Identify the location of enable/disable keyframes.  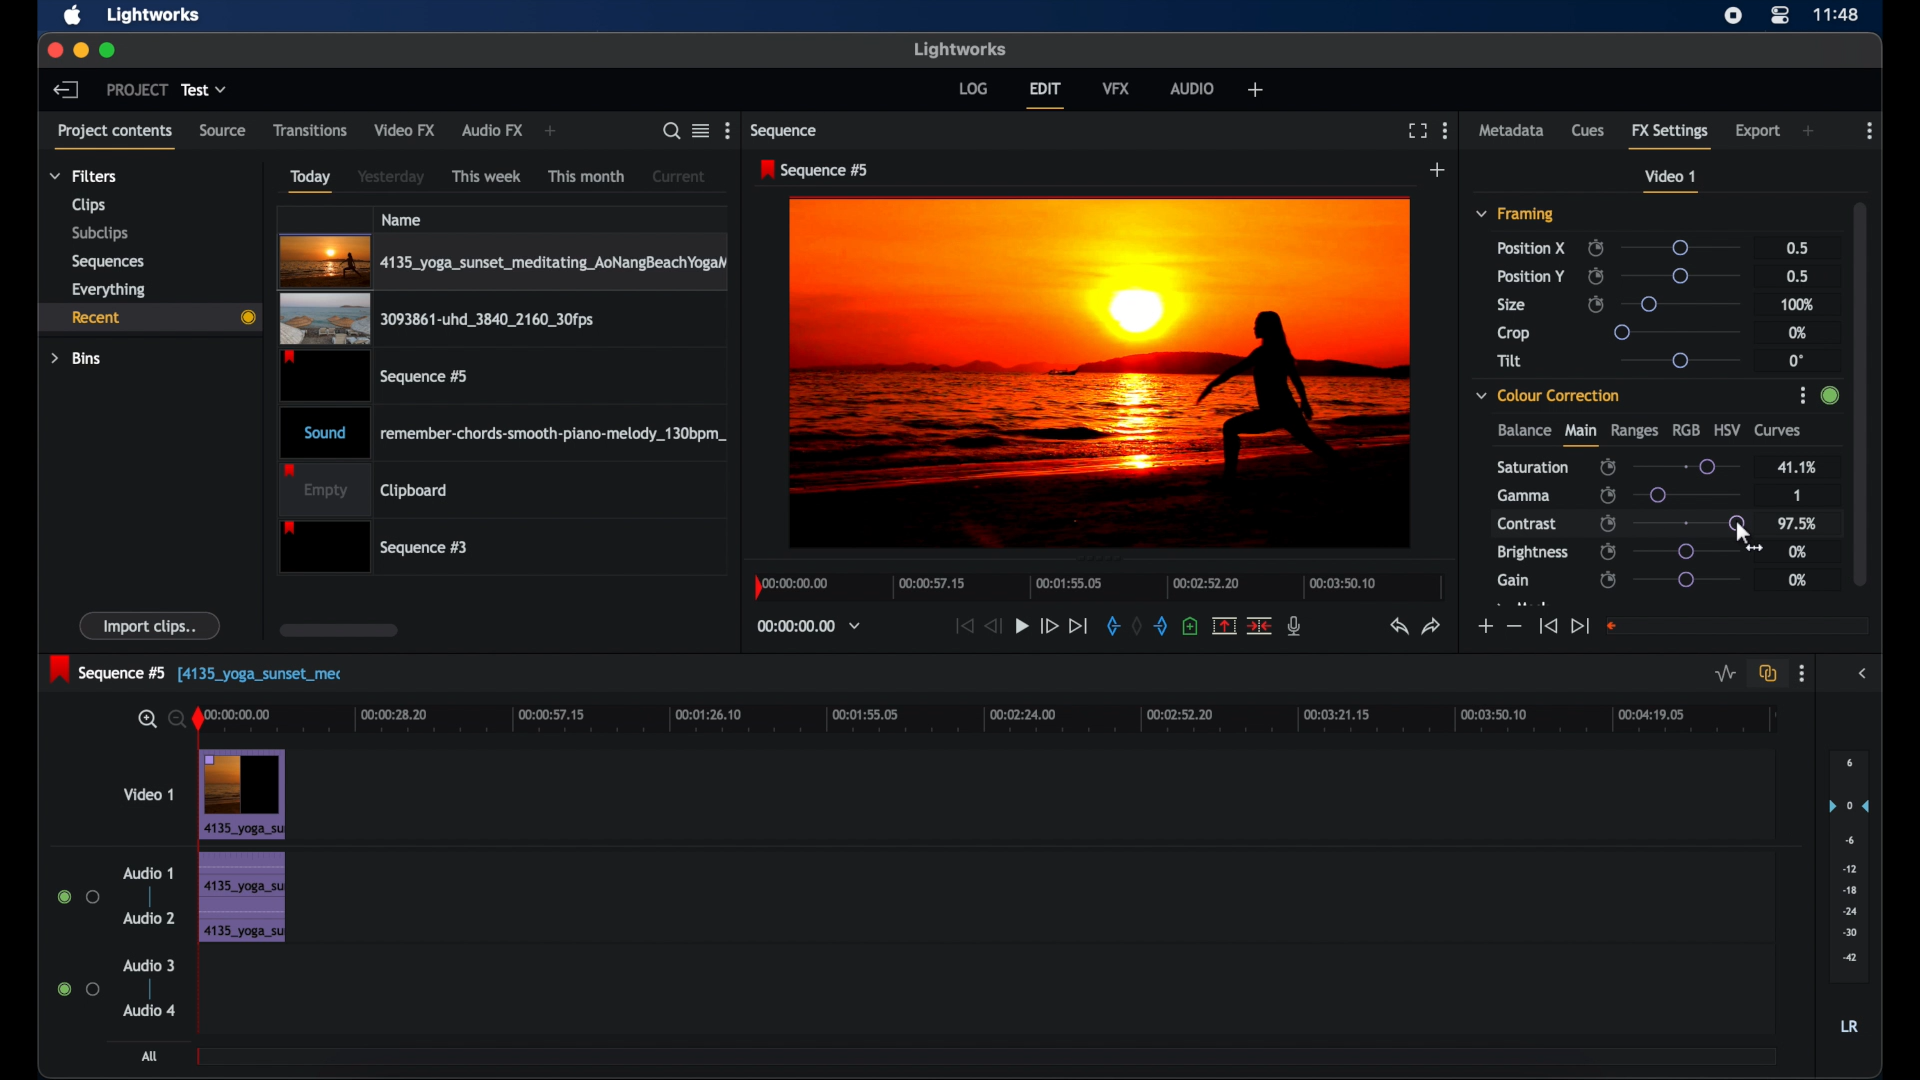
(1596, 305).